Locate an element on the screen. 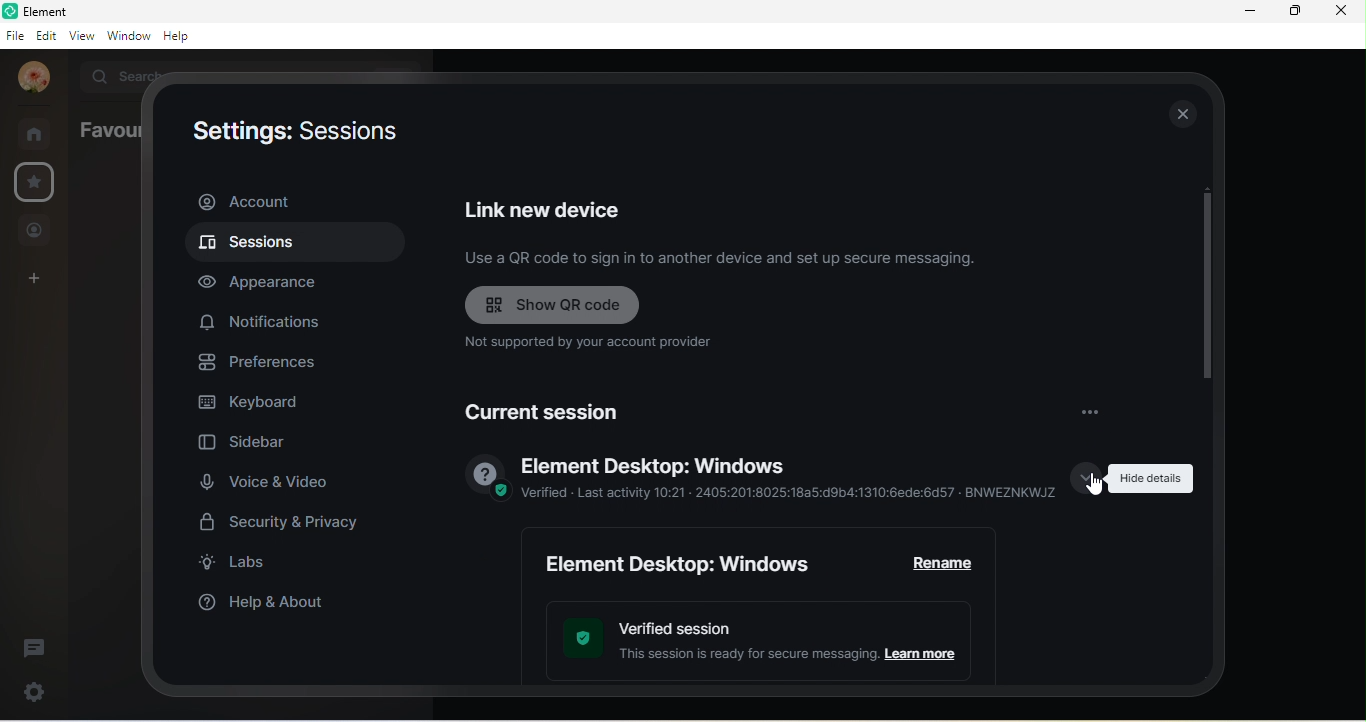 This screenshot has height=722, width=1366. security and privacy is located at coordinates (290, 525).